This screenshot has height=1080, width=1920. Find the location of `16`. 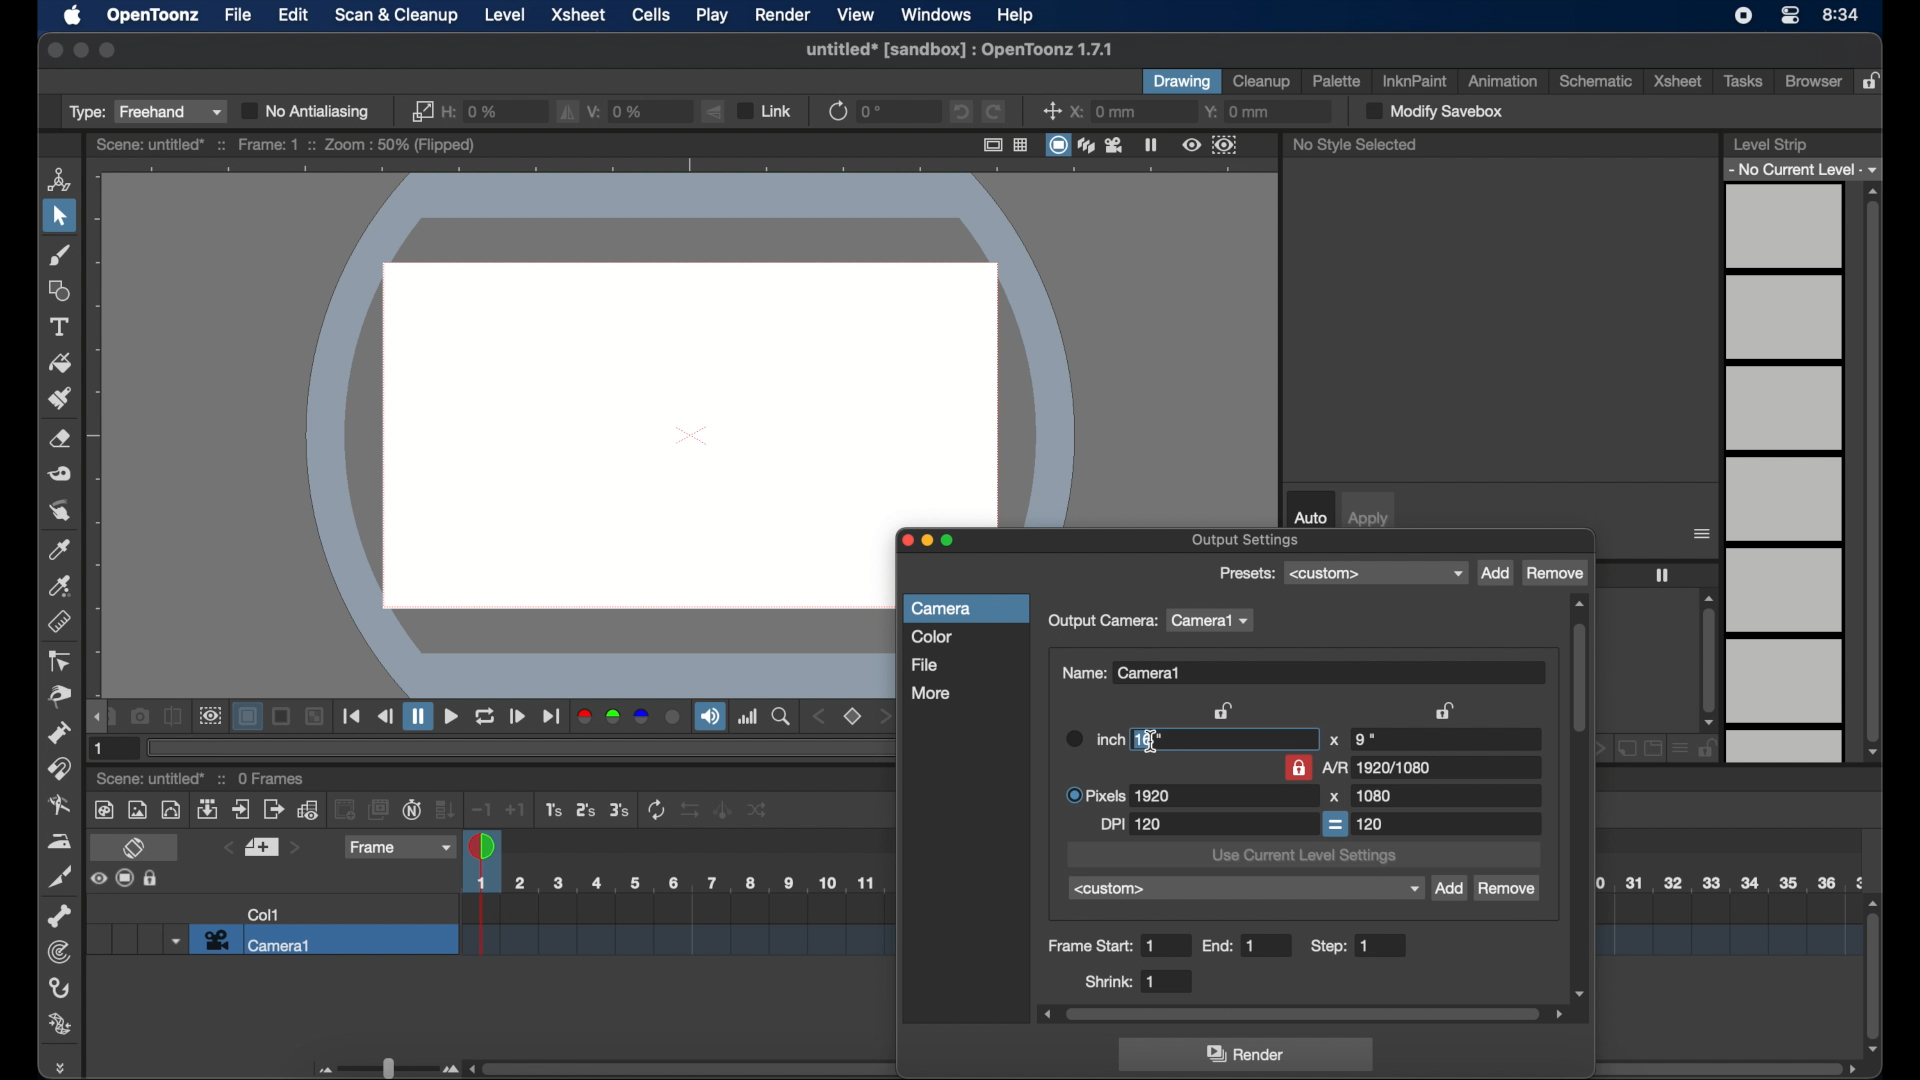

16 is located at coordinates (1149, 739).